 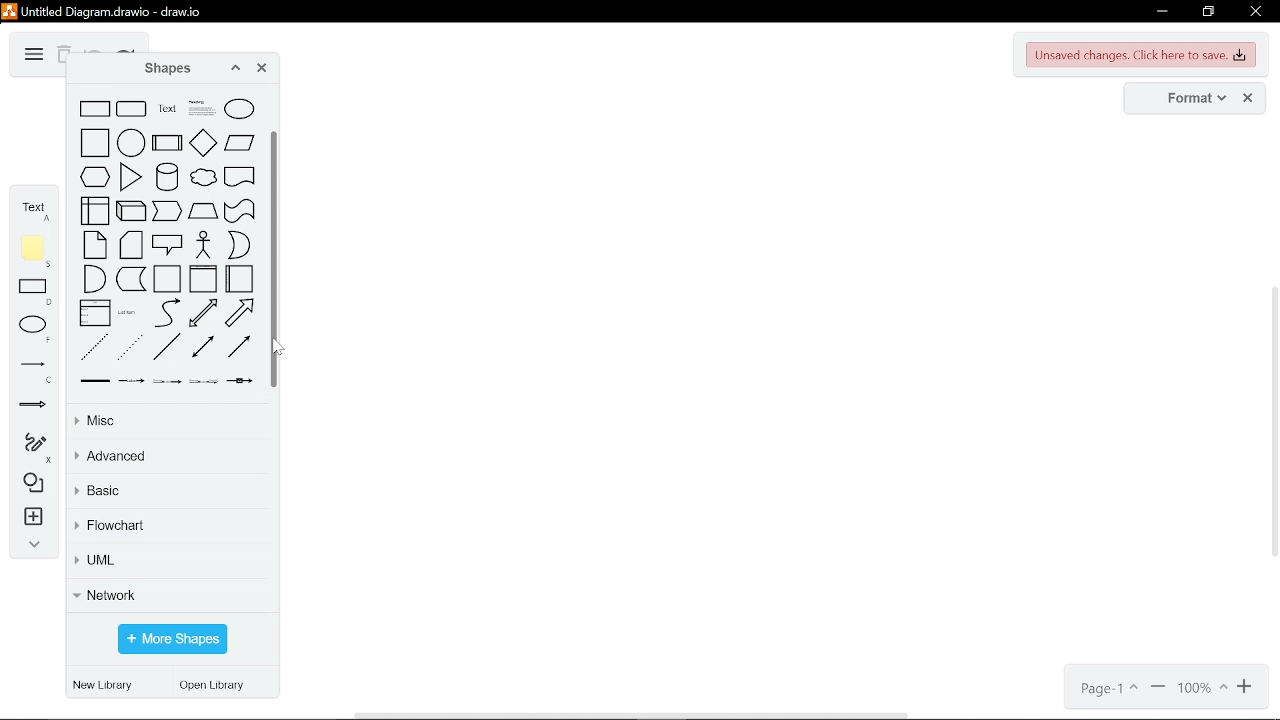 What do you see at coordinates (165, 422) in the screenshot?
I see `Misc` at bounding box center [165, 422].